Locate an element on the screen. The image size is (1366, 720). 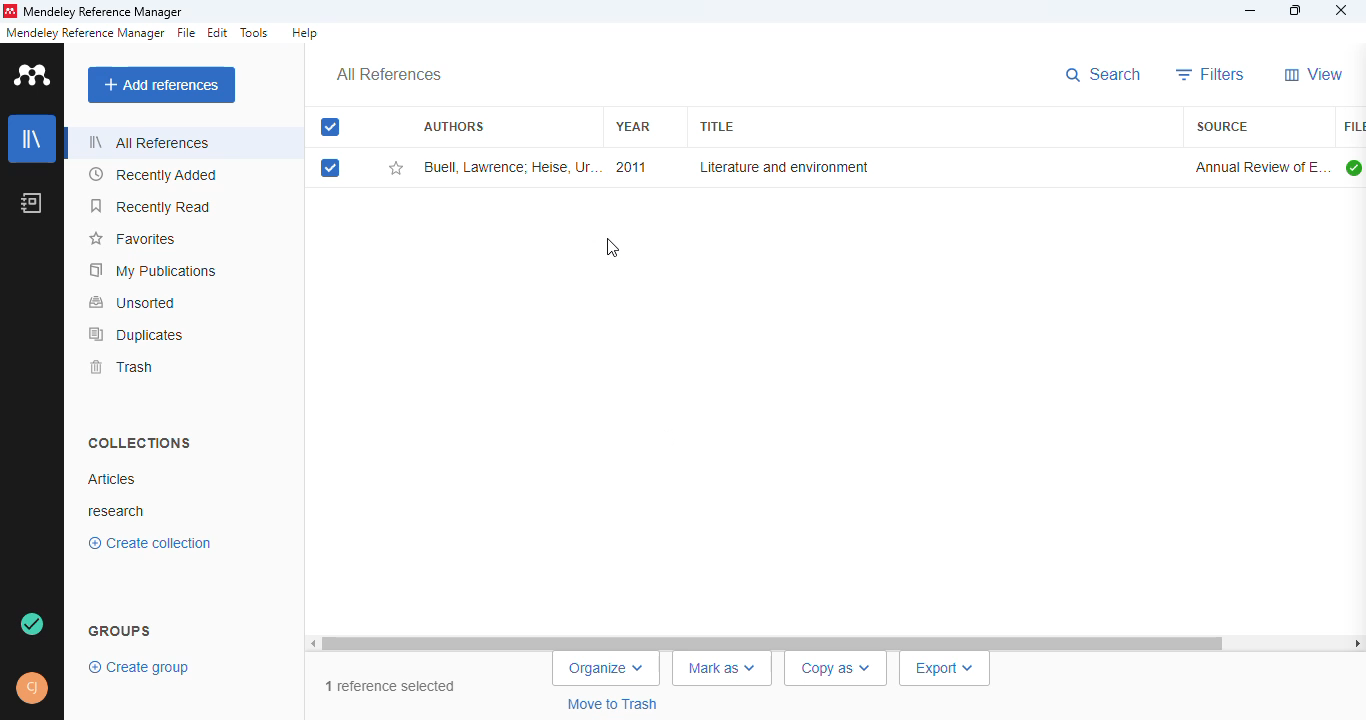
collections is located at coordinates (141, 443).